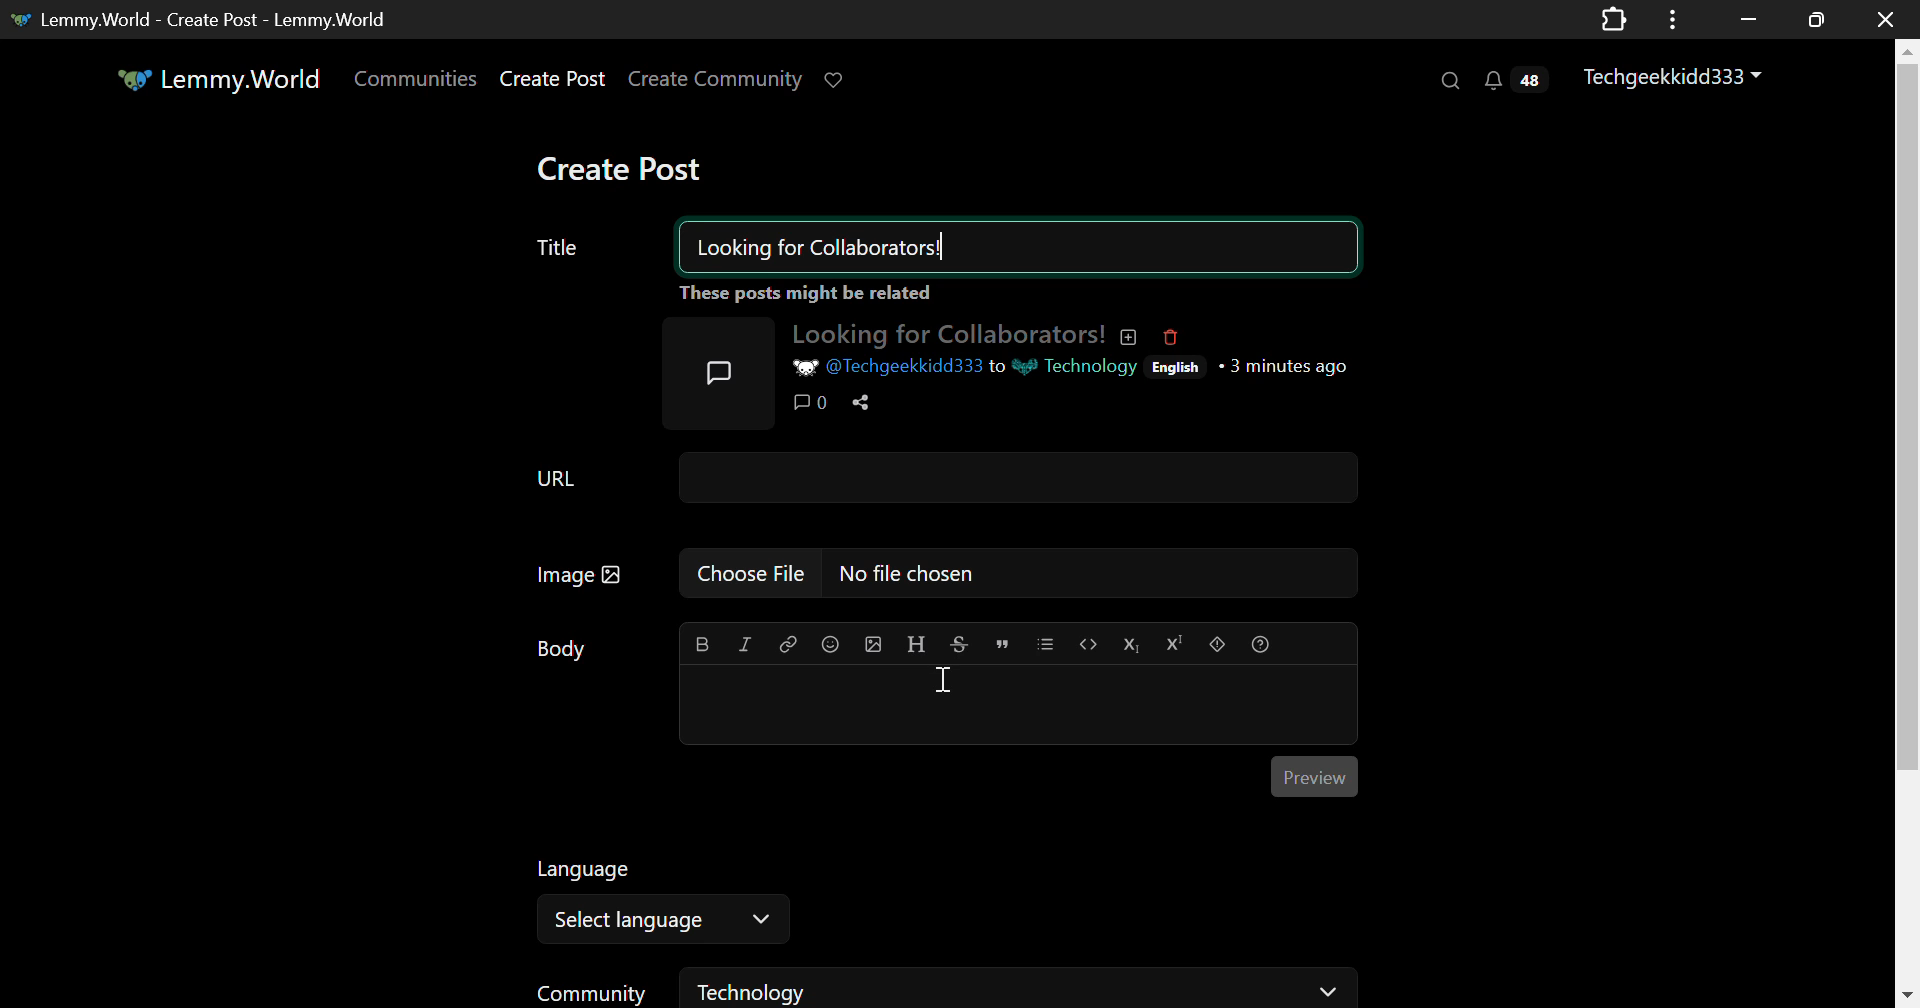 The image size is (1920, 1008). Describe the element at coordinates (594, 990) in the screenshot. I see `Community` at that location.